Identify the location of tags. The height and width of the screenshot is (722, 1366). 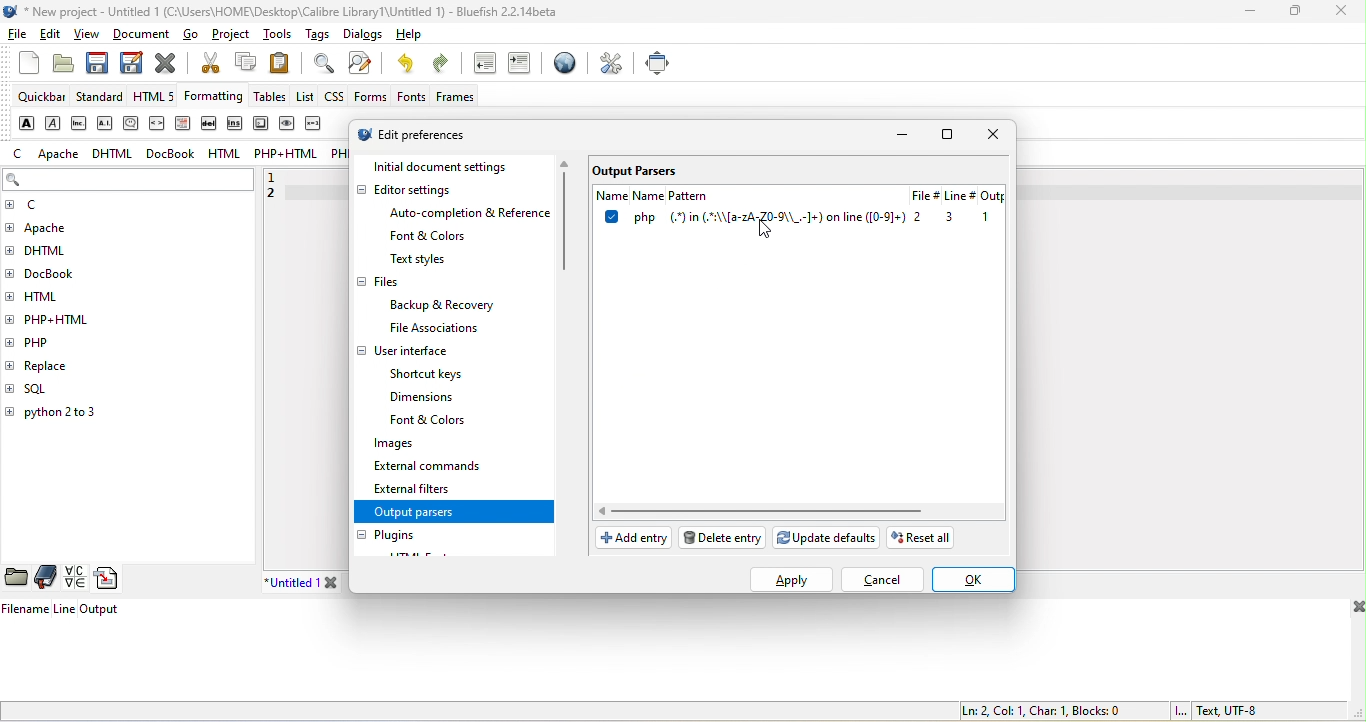
(317, 34).